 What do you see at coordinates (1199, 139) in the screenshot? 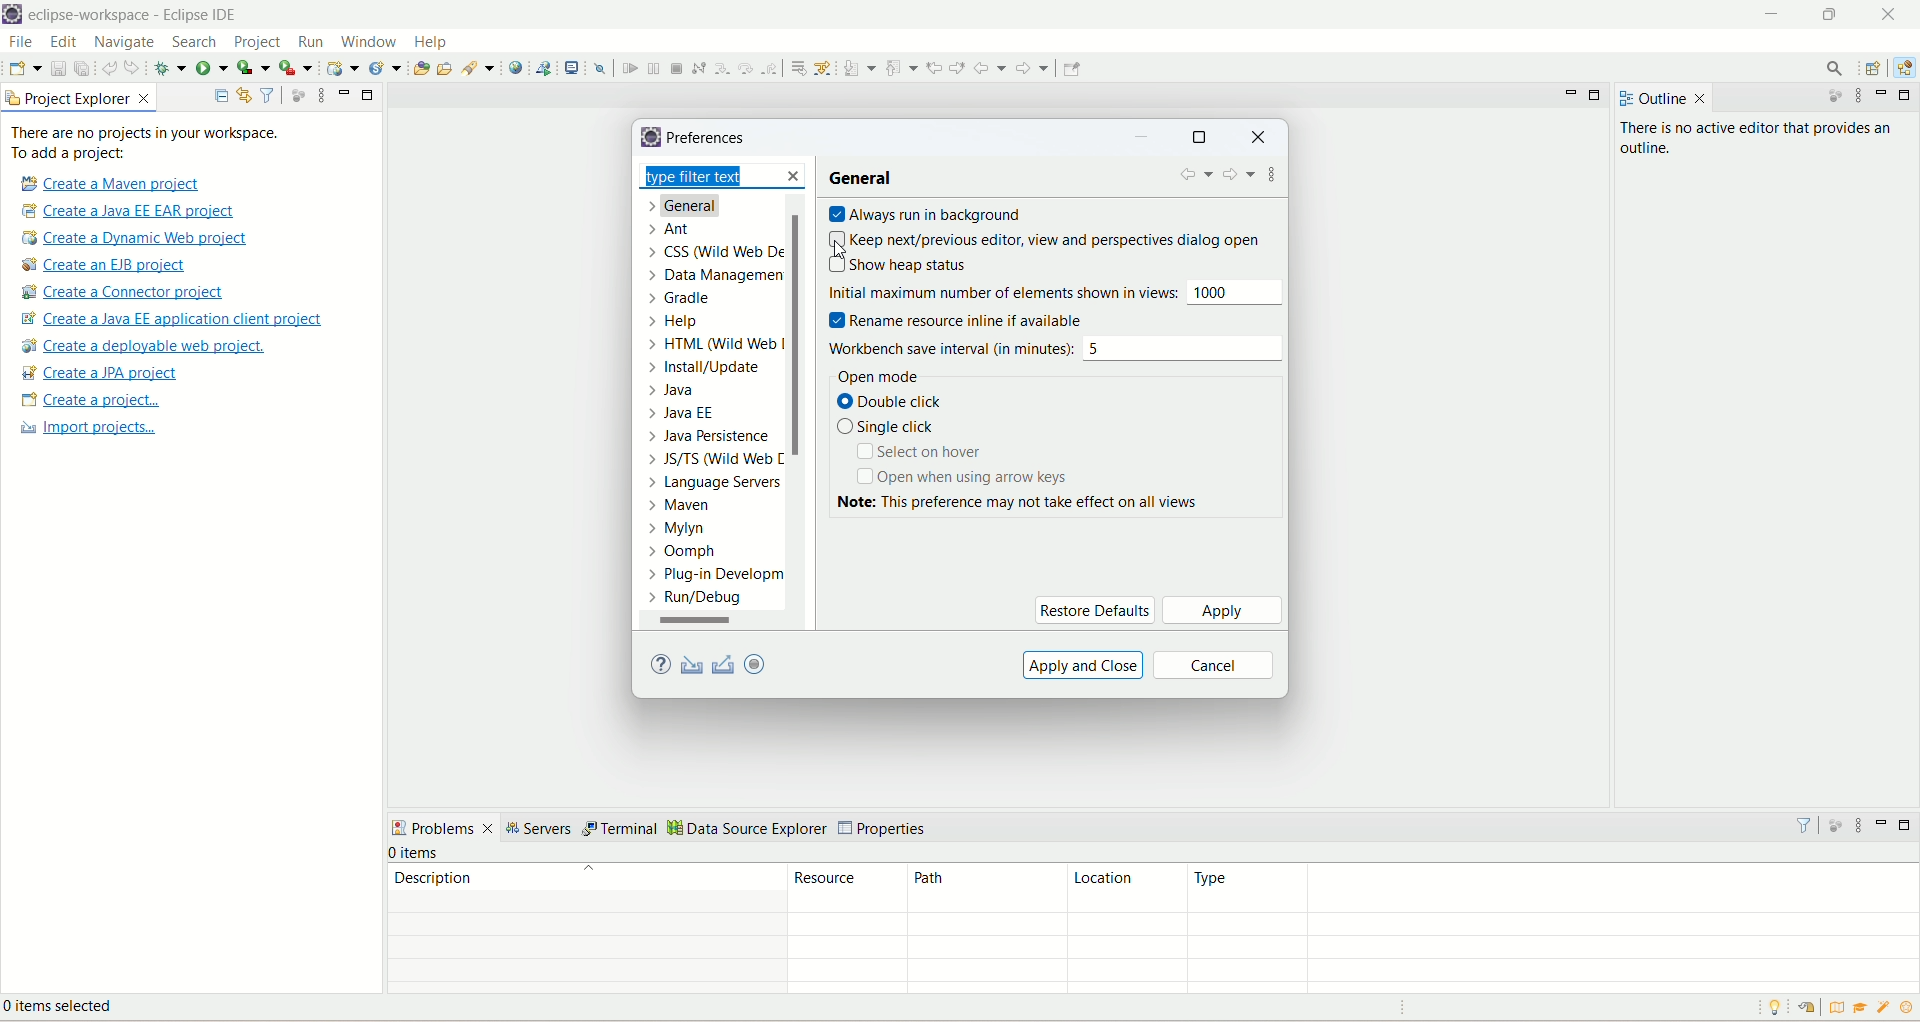
I see `maximize` at bounding box center [1199, 139].